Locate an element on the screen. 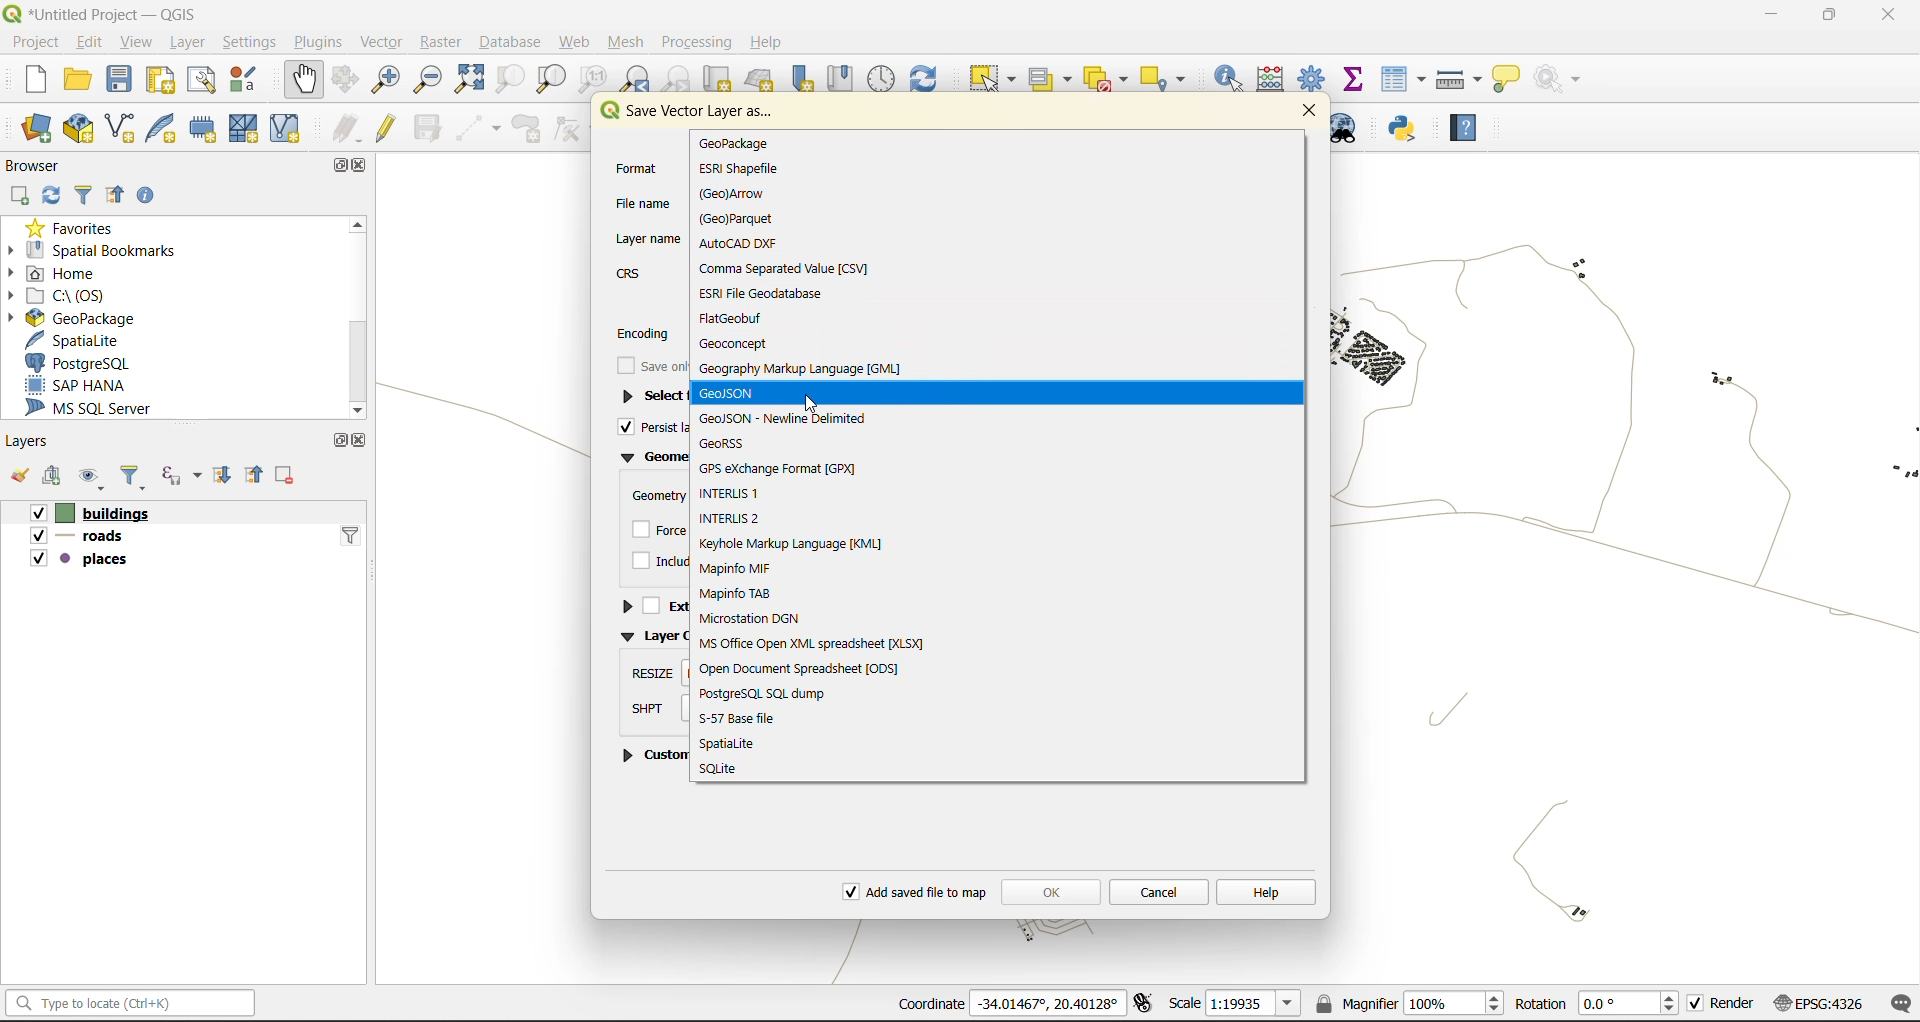  Service Vector layer is located at coordinates (686, 117).